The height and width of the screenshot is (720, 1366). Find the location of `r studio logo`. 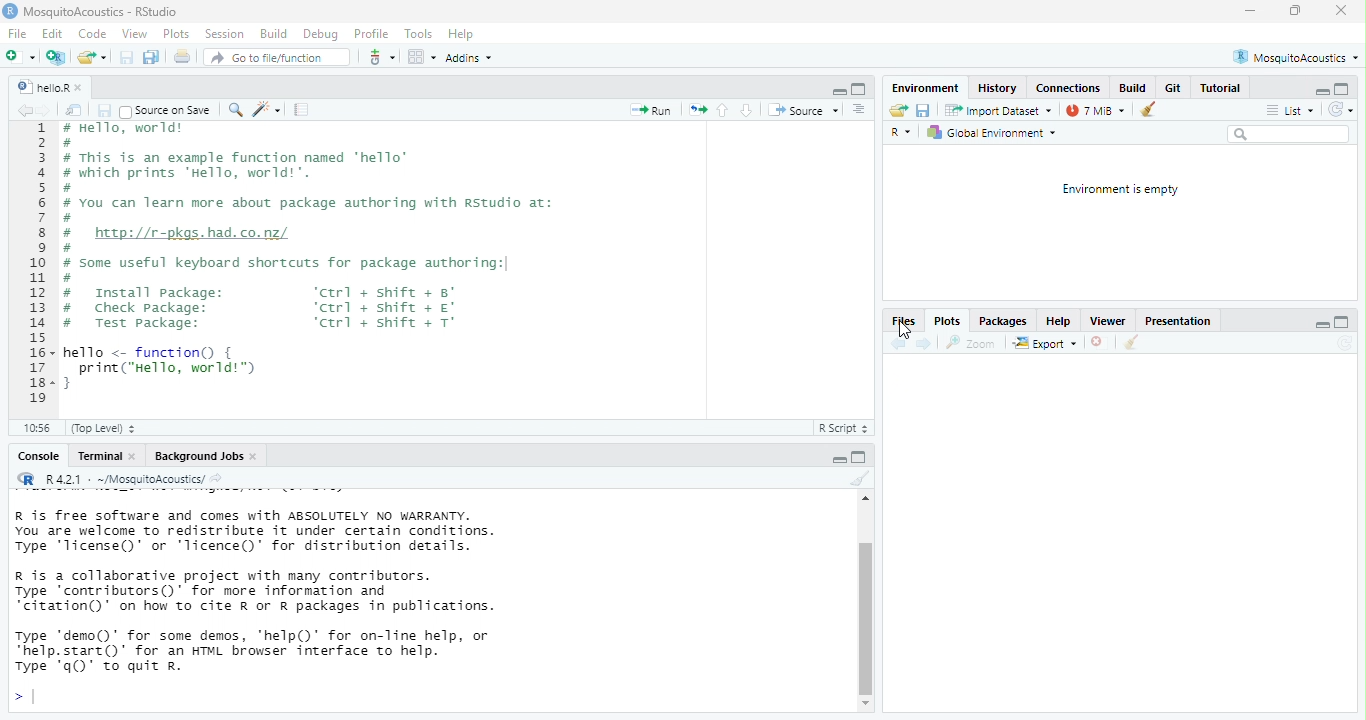

r studio logo is located at coordinates (25, 479).